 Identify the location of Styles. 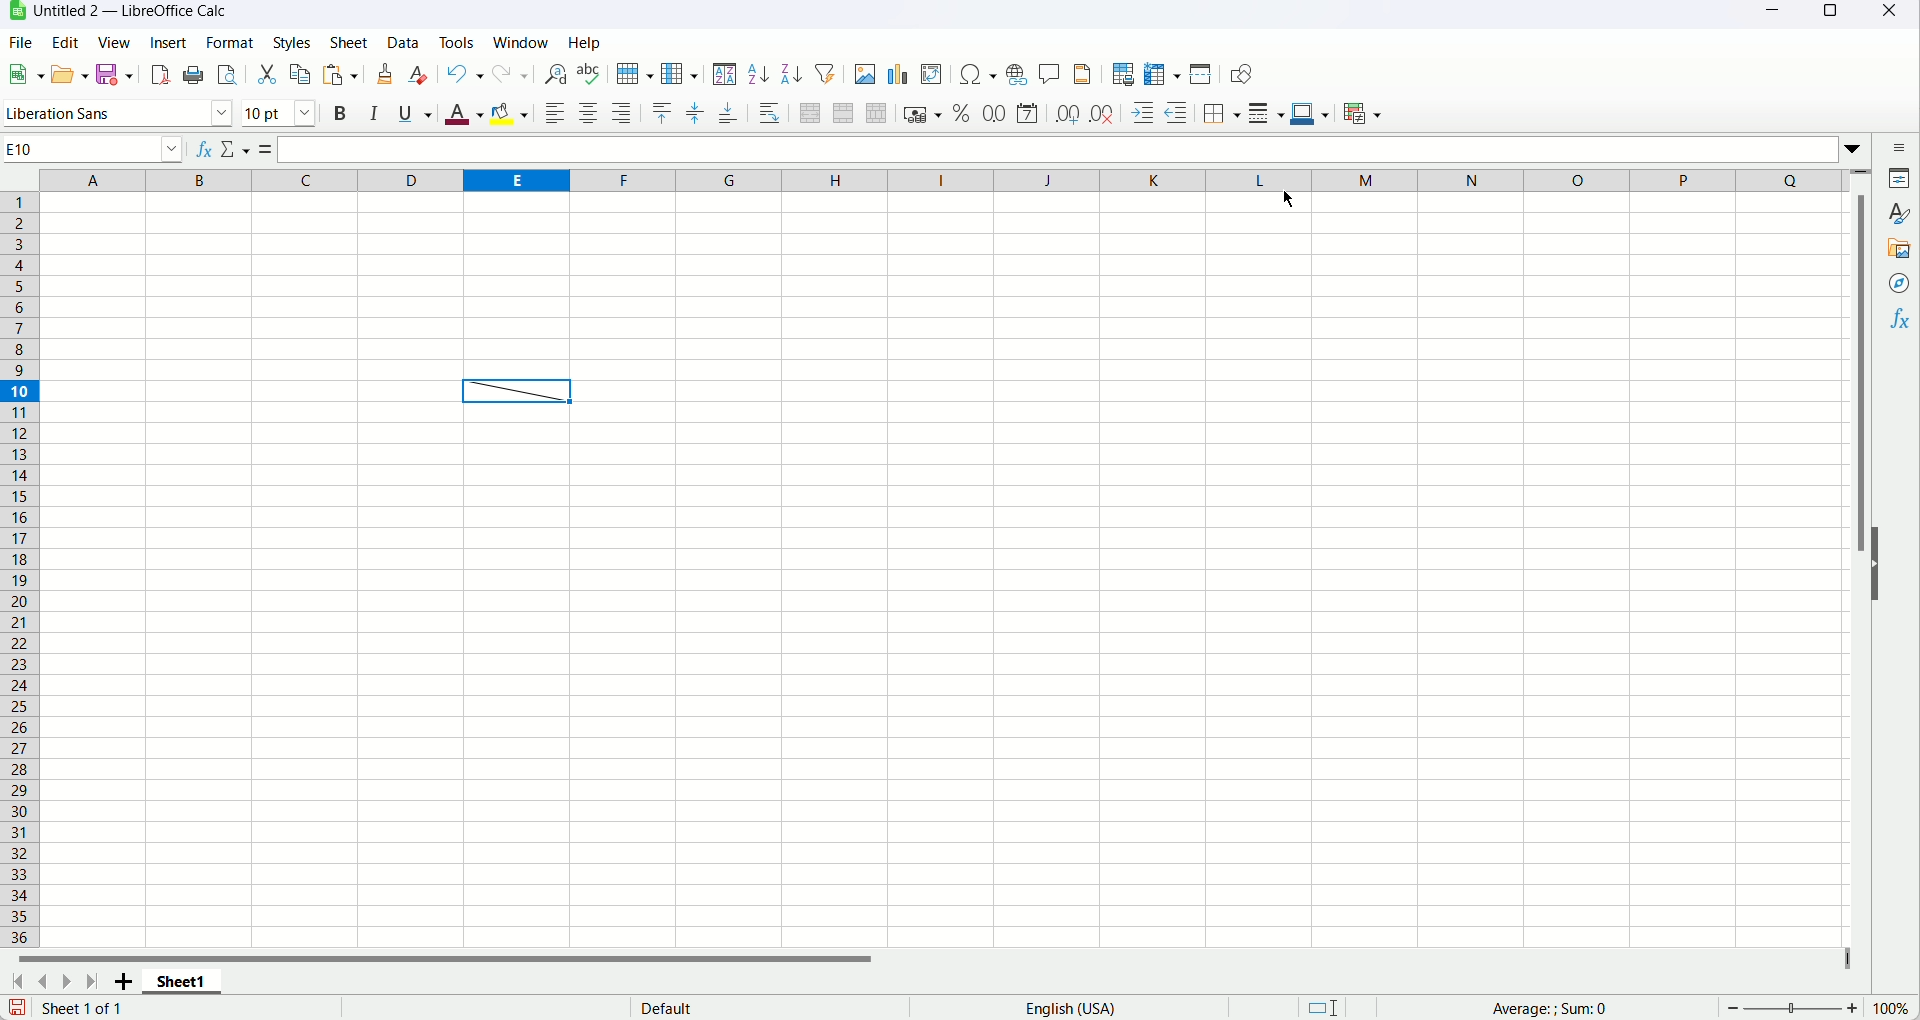
(1901, 213).